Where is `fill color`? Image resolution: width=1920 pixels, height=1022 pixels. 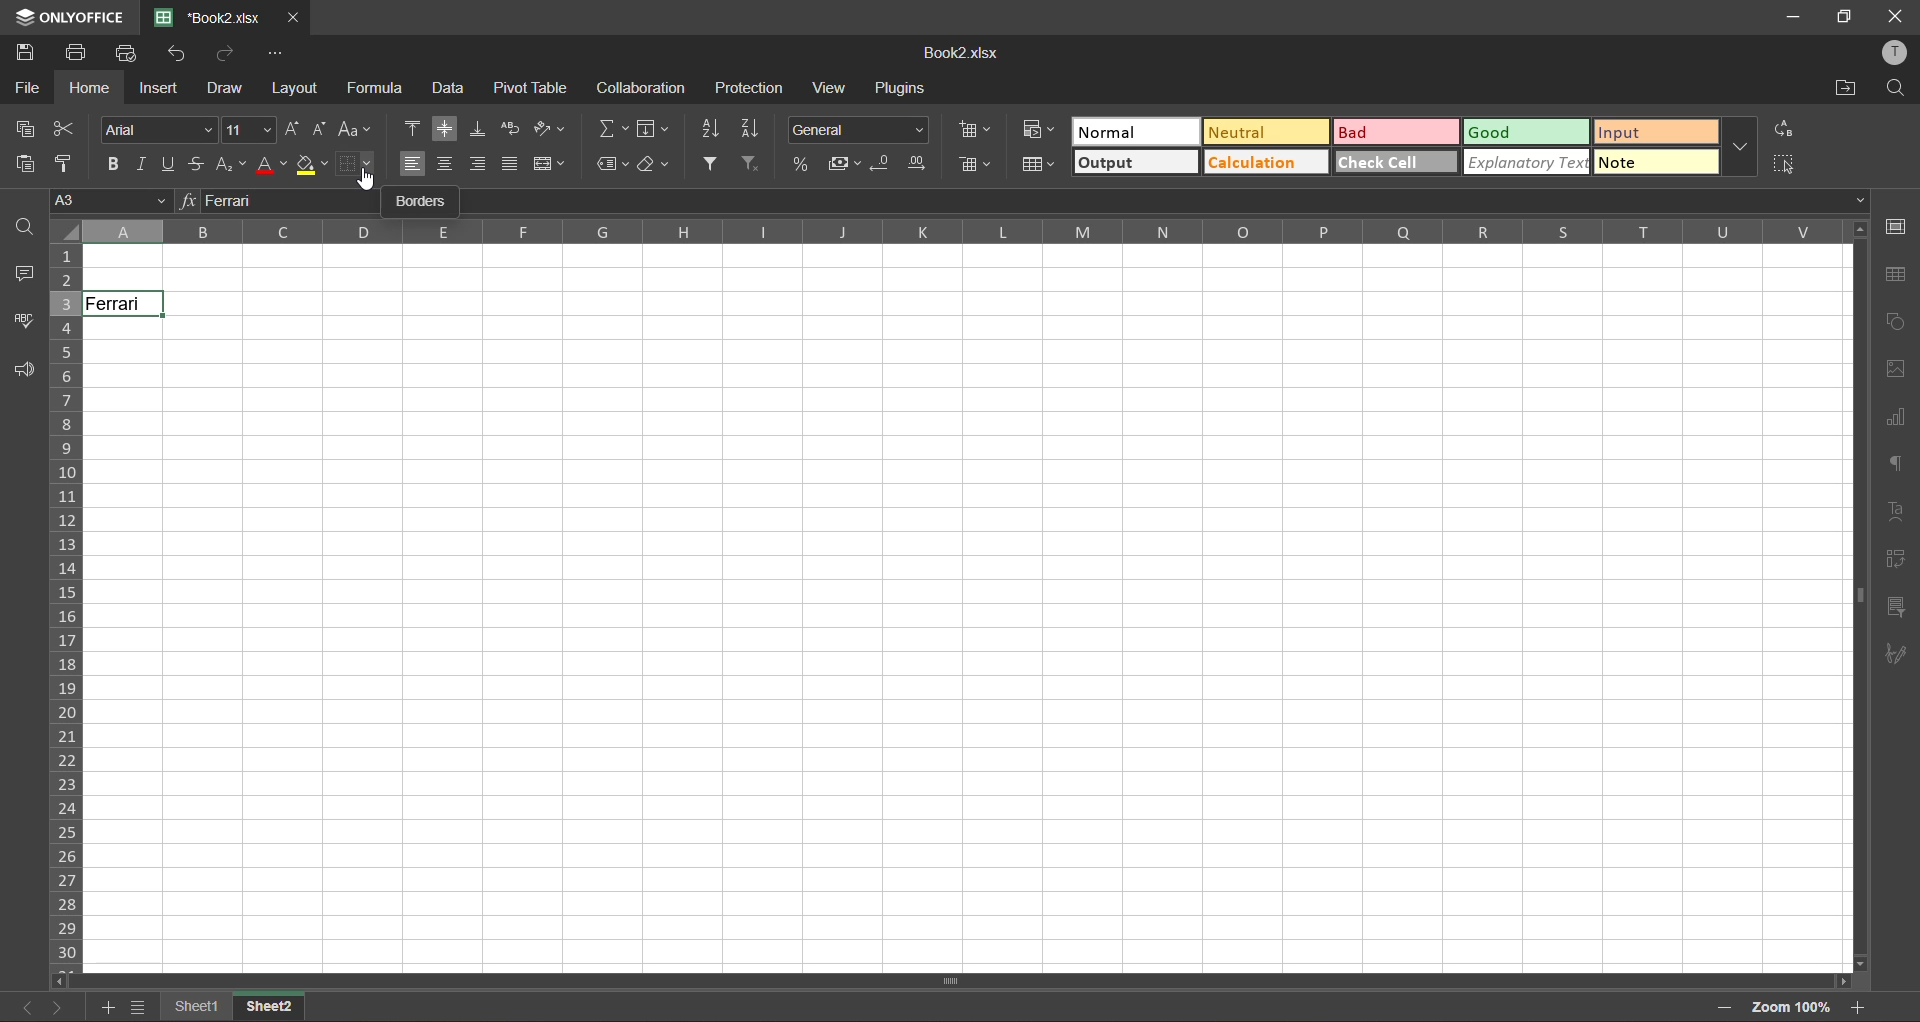 fill color is located at coordinates (307, 164).